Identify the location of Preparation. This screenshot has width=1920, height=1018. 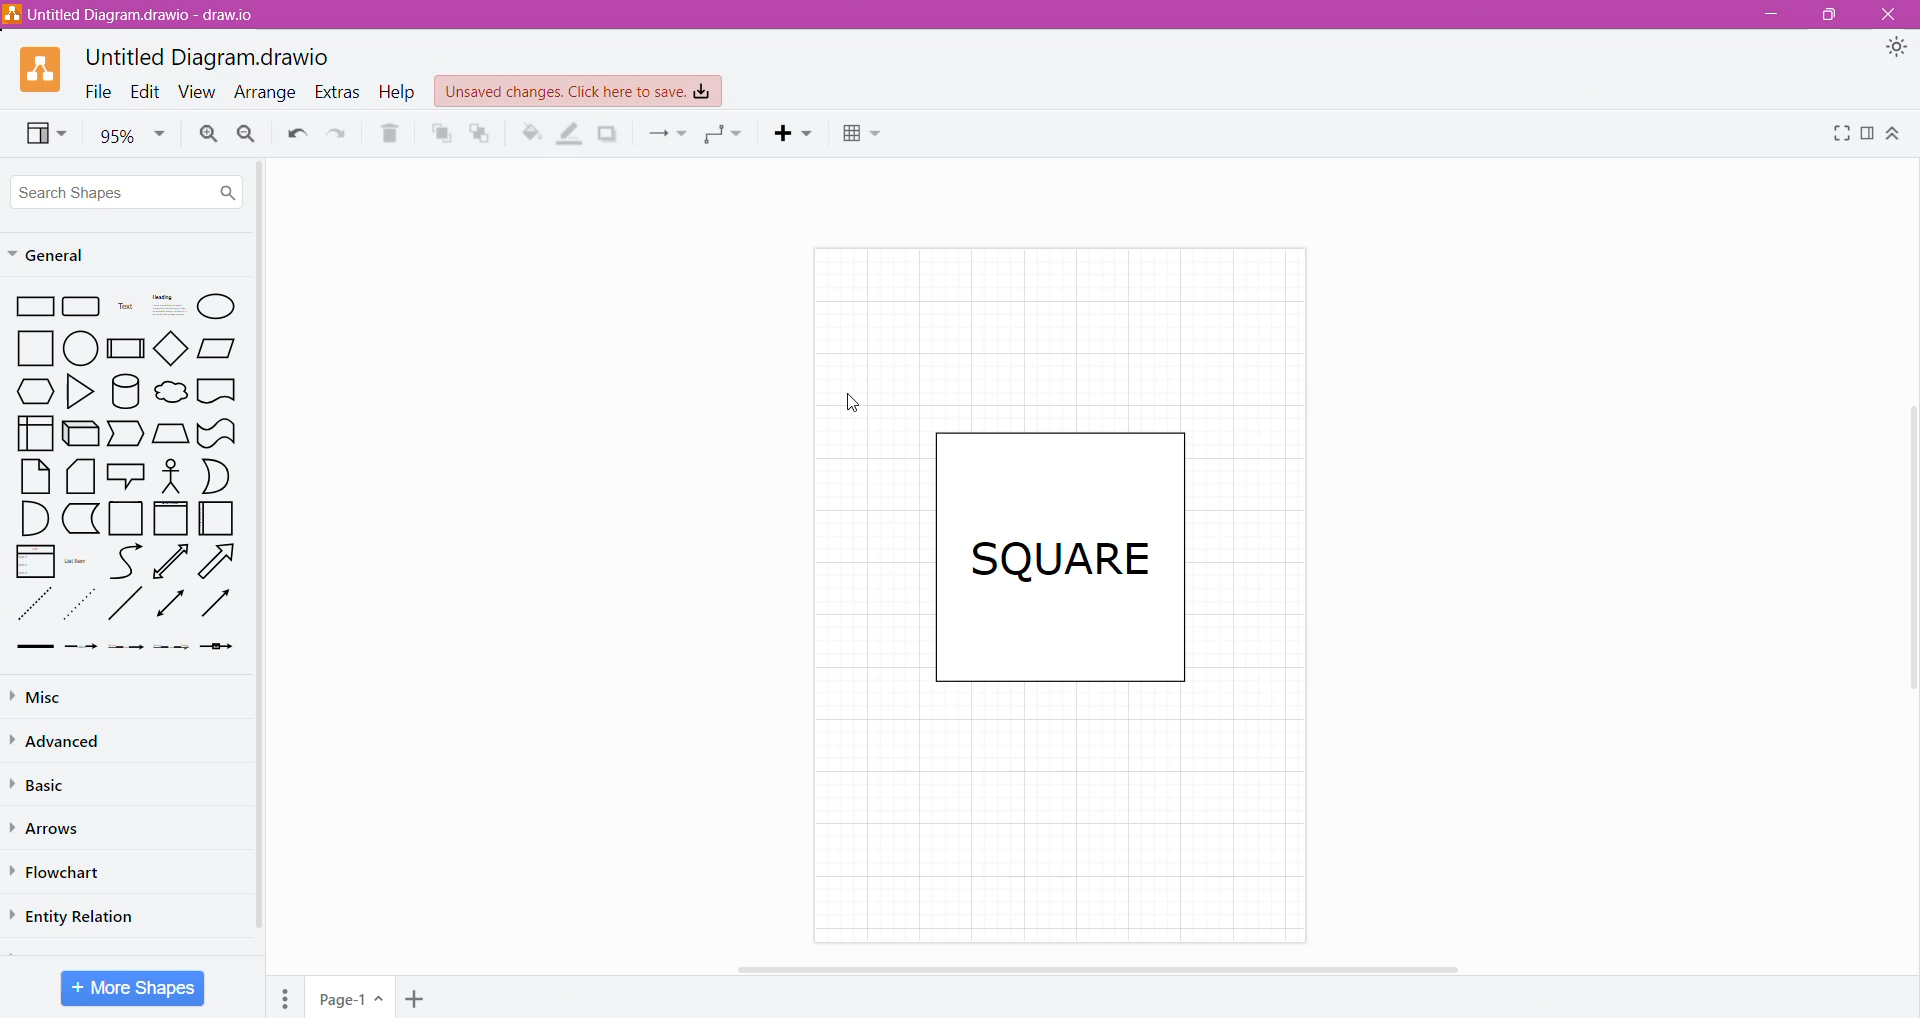
(29, 391).